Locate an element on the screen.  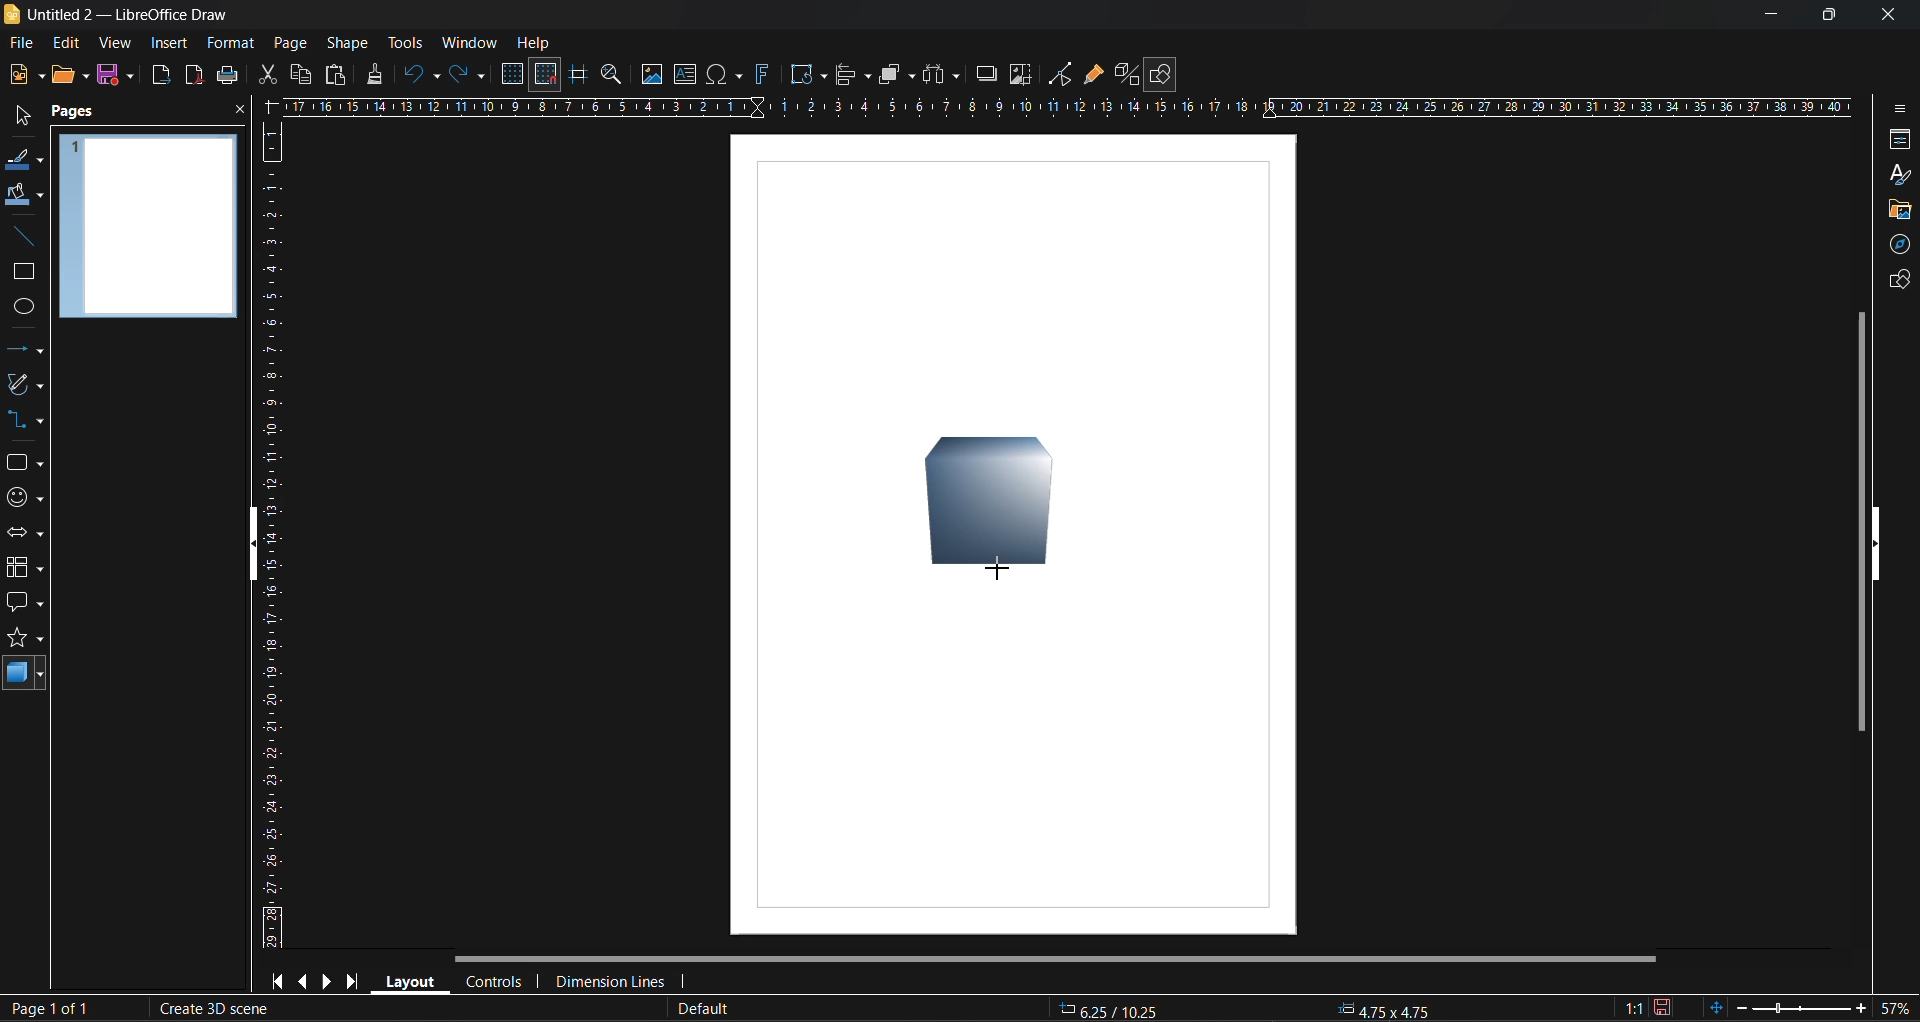
create 3d scene is located at coordinates (210, 1010).